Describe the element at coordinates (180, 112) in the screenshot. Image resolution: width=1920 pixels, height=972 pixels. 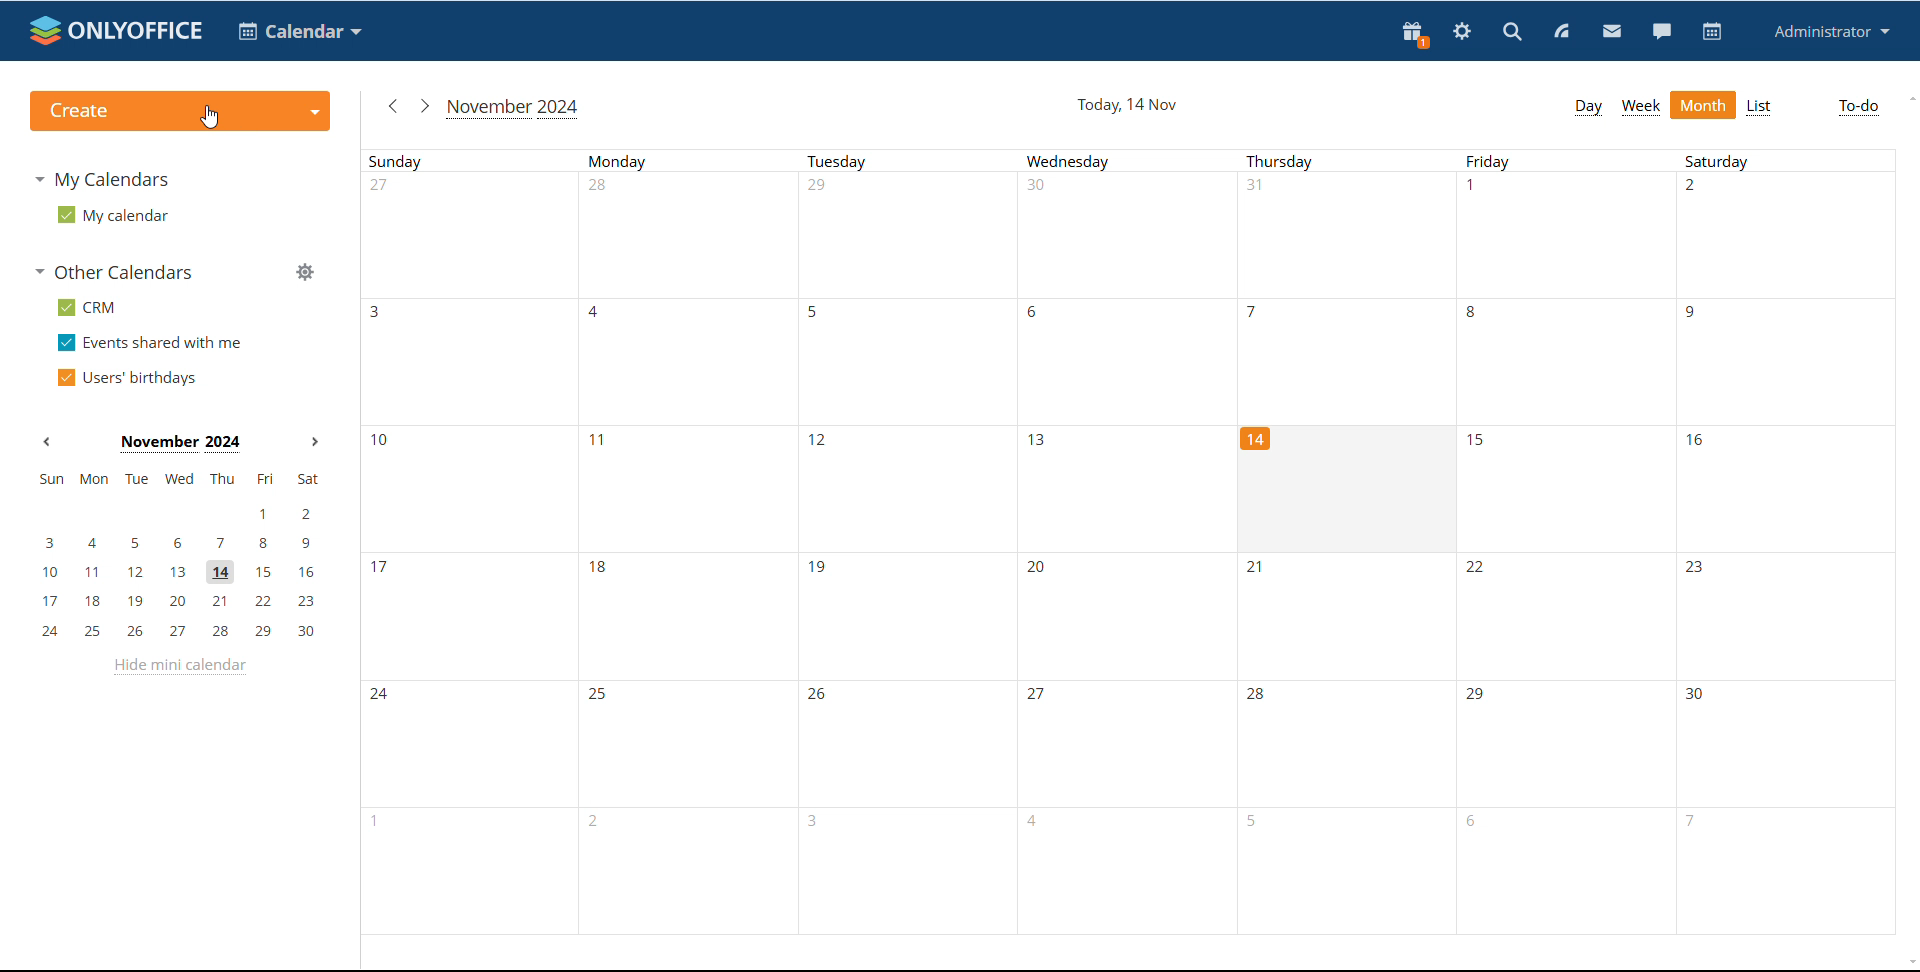
I see `create` at that location.